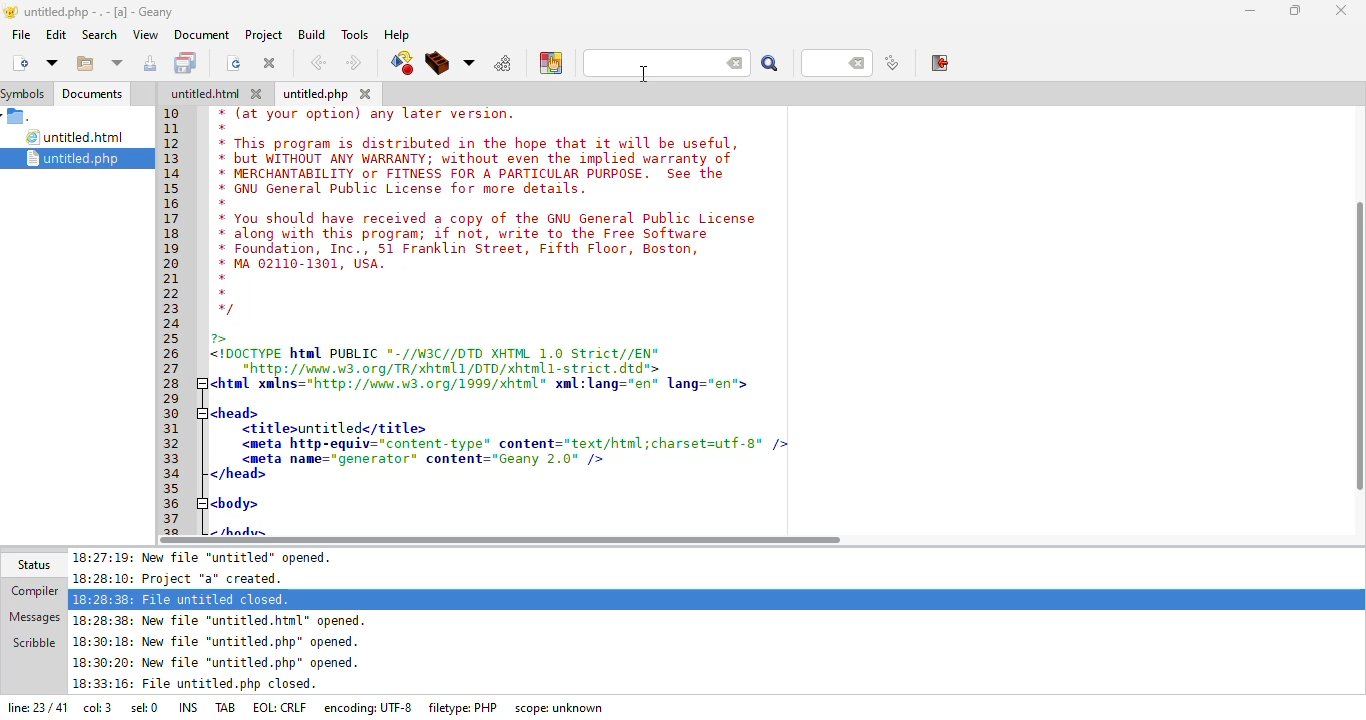 The image size is (1366, 720). What do you see at coordinates (32, 564) in the screenshot?
I see `status` at bounding box center [32, 564].